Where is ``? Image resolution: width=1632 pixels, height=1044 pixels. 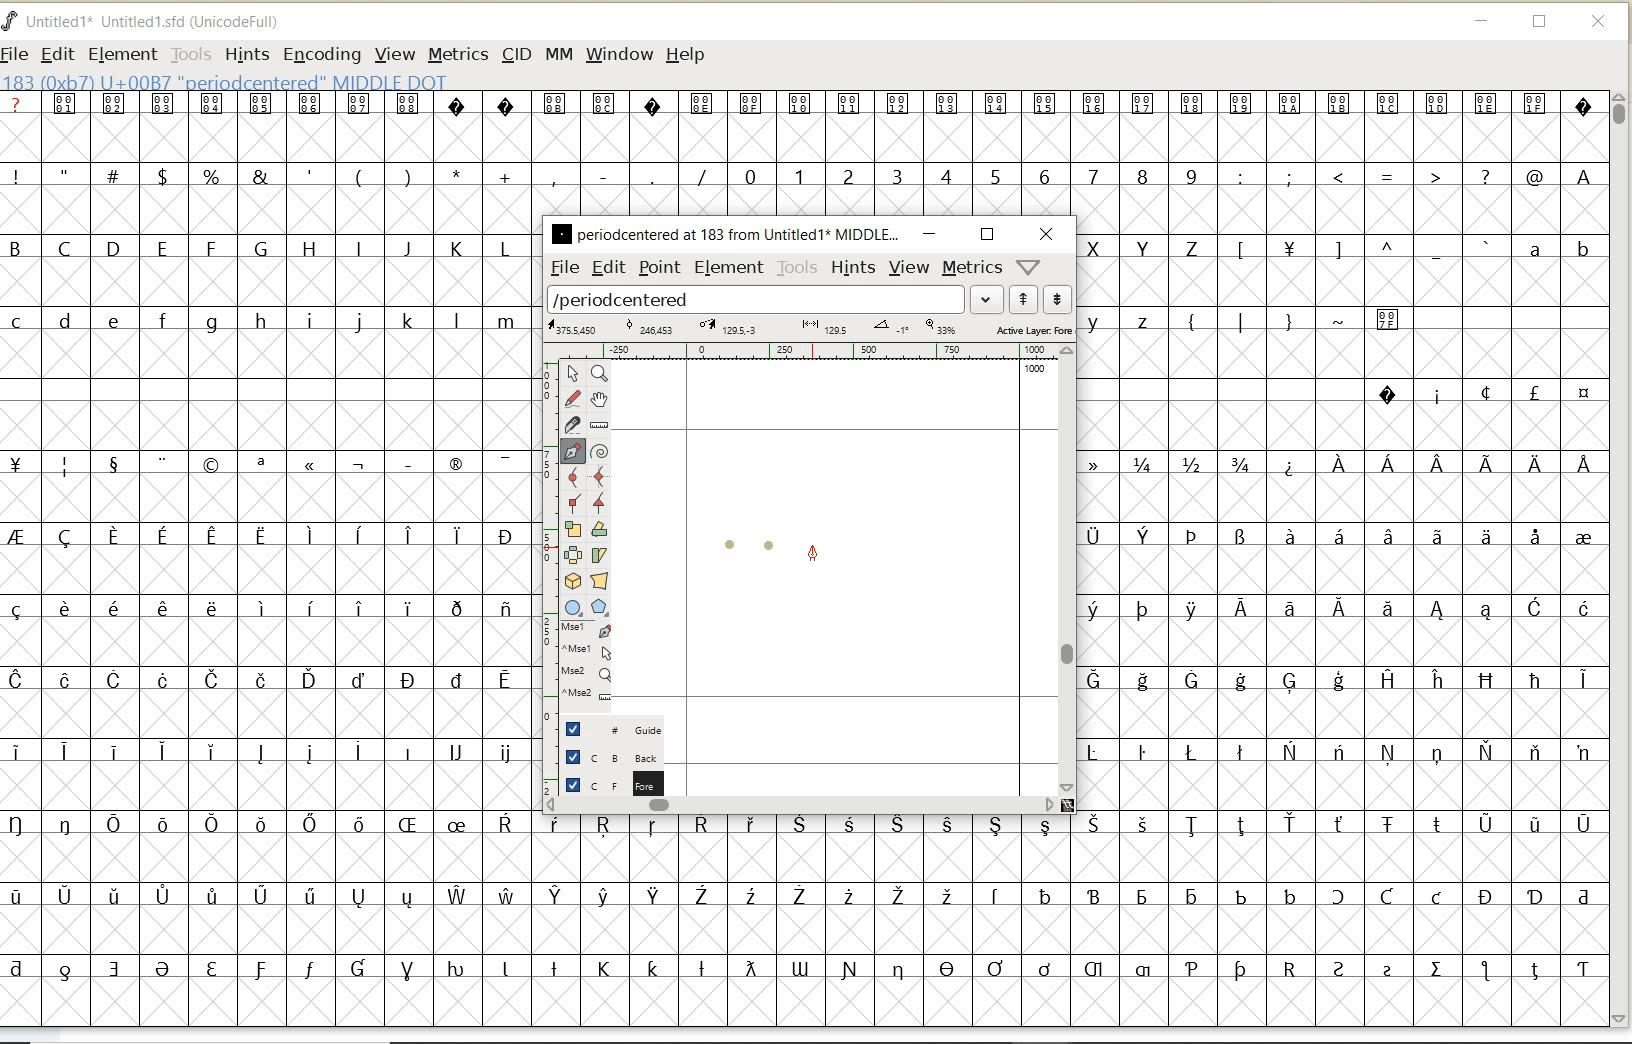  is located at coordinates (1360, 251).